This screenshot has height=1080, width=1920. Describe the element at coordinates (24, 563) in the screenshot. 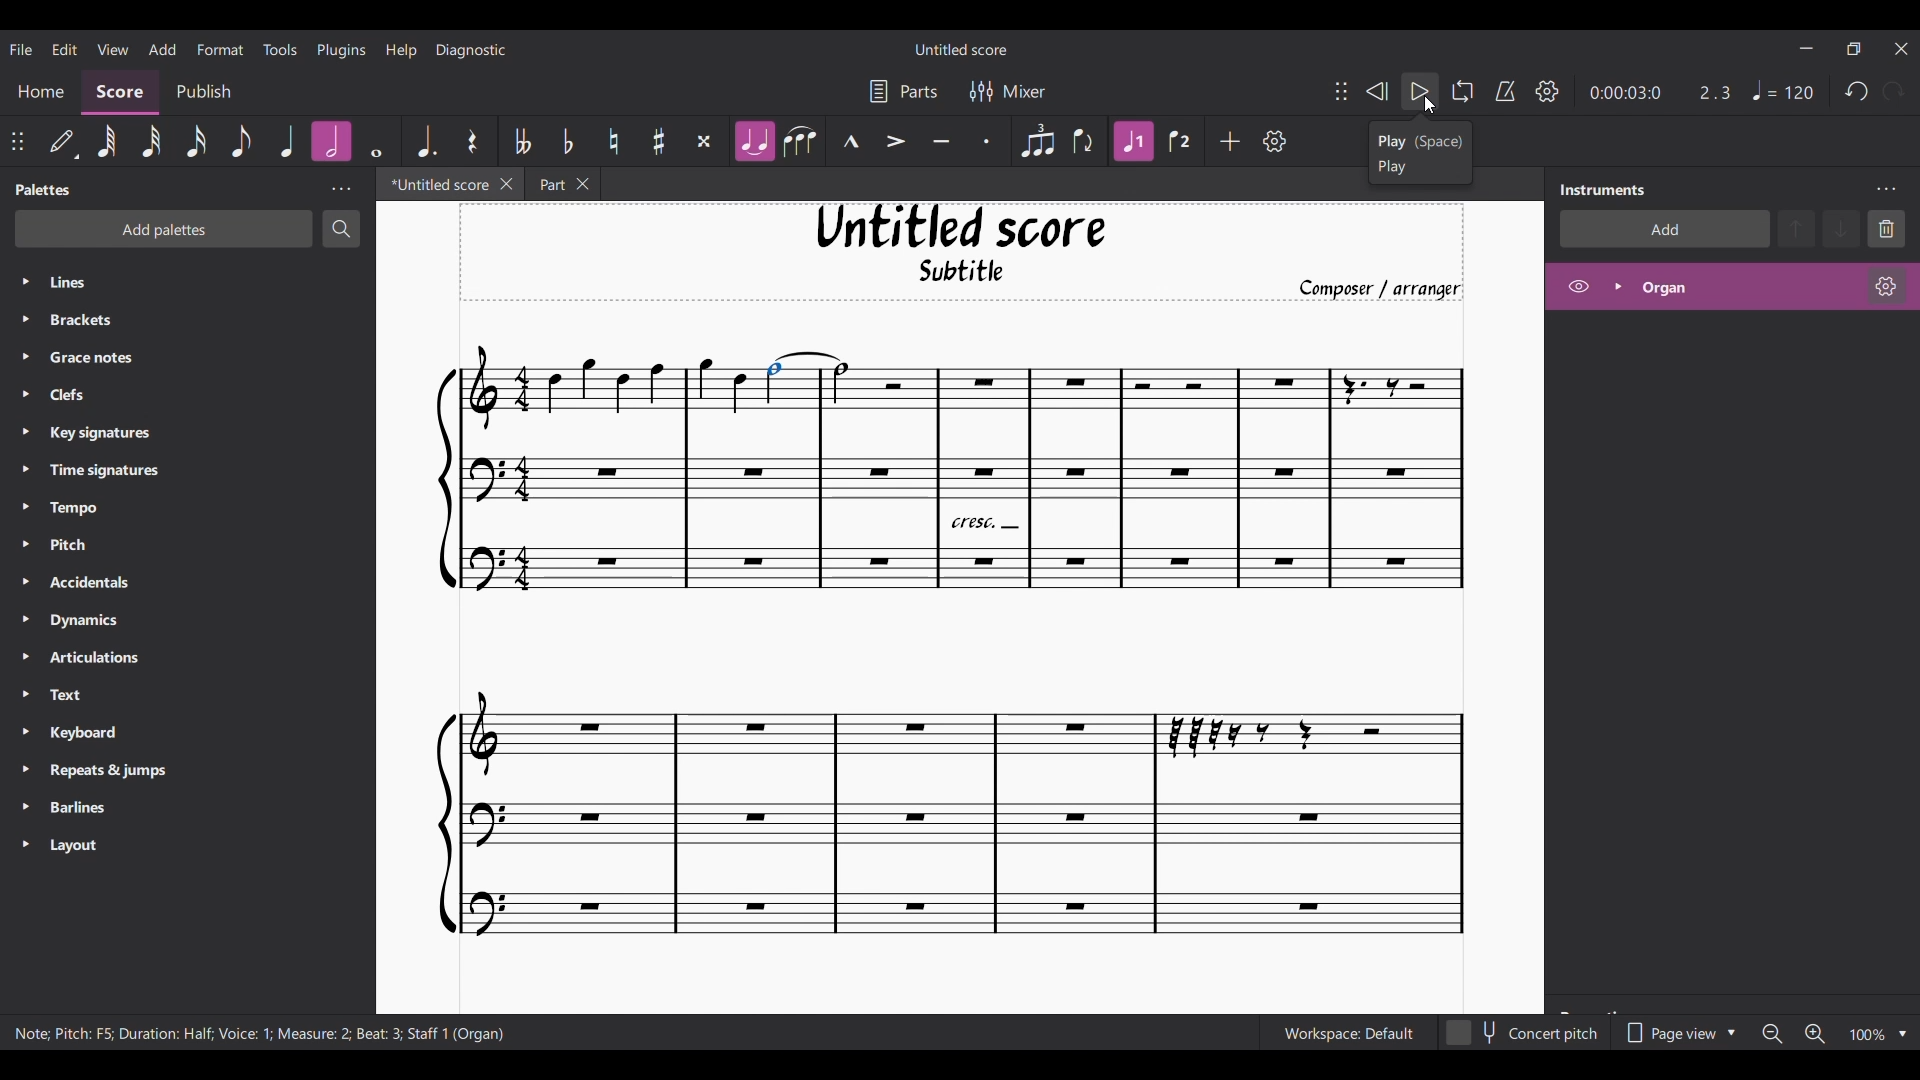

I see `Click to expand respective palette` at that location.